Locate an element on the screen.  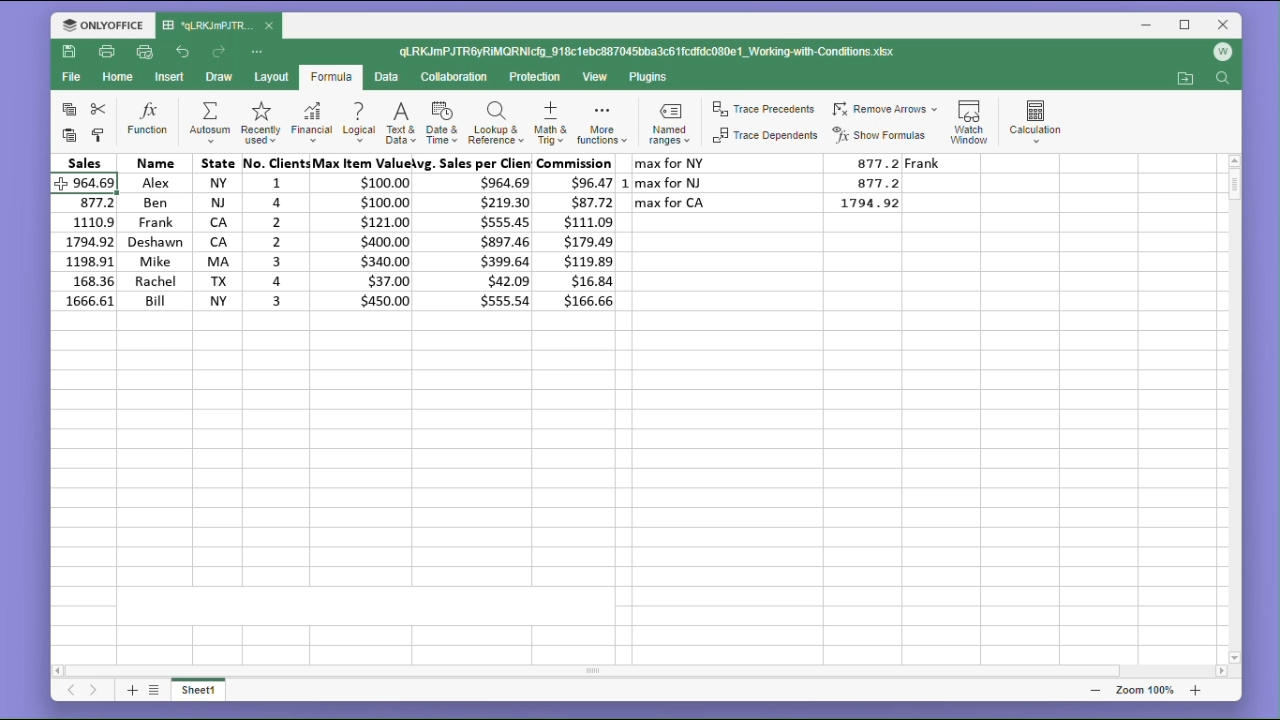
scroll up is located at coordinates (1234, 160).